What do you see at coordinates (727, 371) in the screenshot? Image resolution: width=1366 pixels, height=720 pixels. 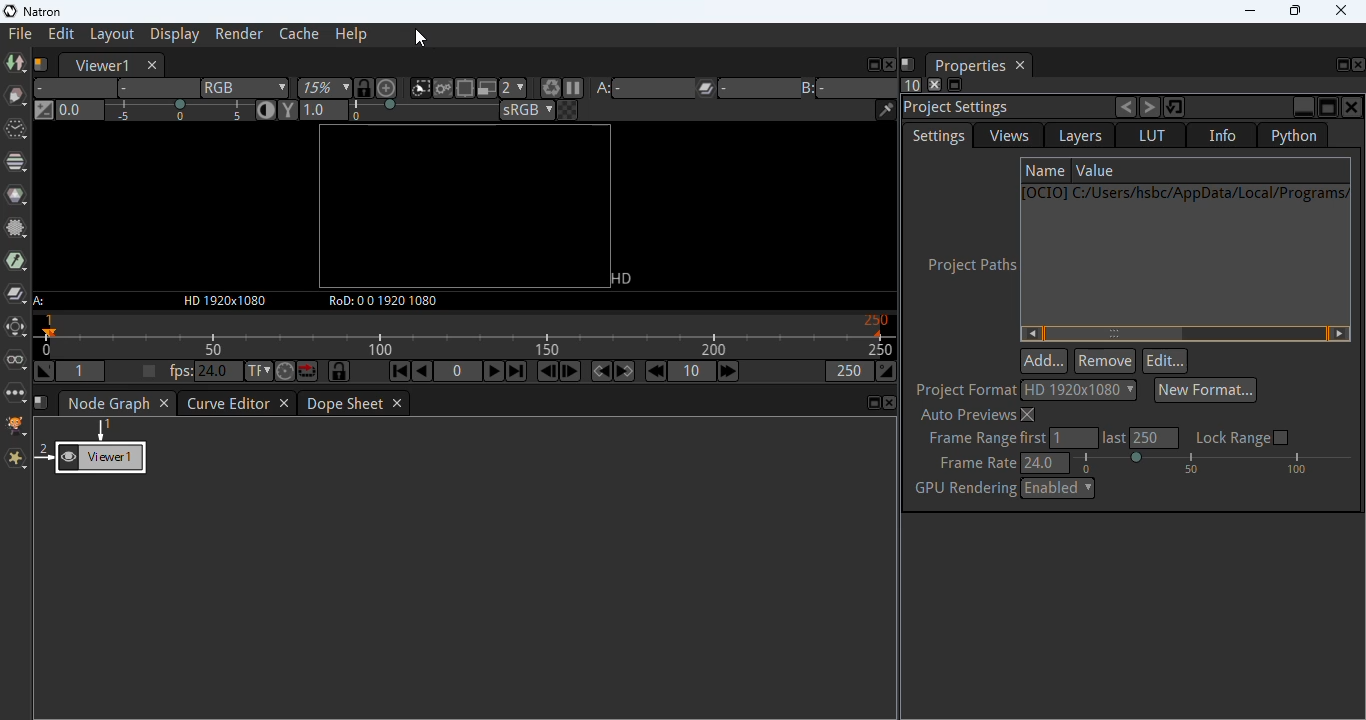 I see `next increment` at bounding box center [727, 371].